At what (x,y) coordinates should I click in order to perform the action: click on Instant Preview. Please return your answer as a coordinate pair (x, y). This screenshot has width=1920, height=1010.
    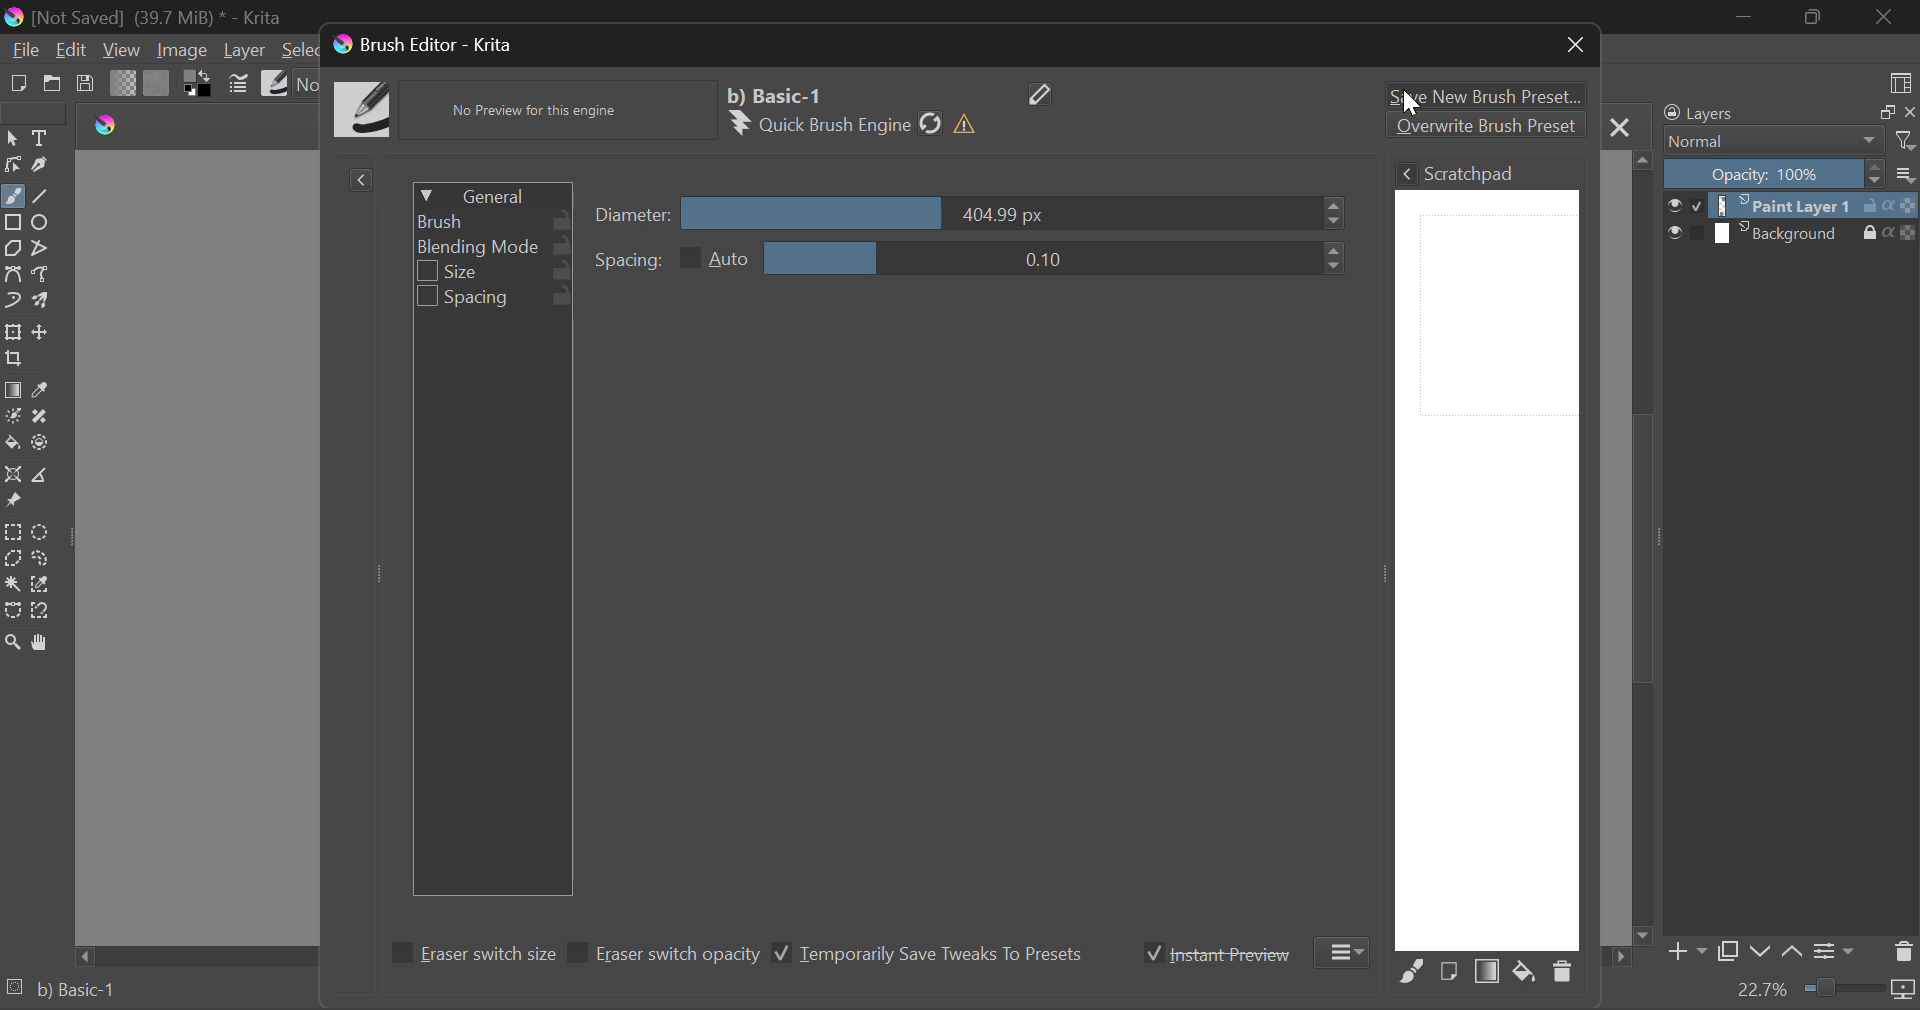
    Looking at the image, I should click on (1218, 953).